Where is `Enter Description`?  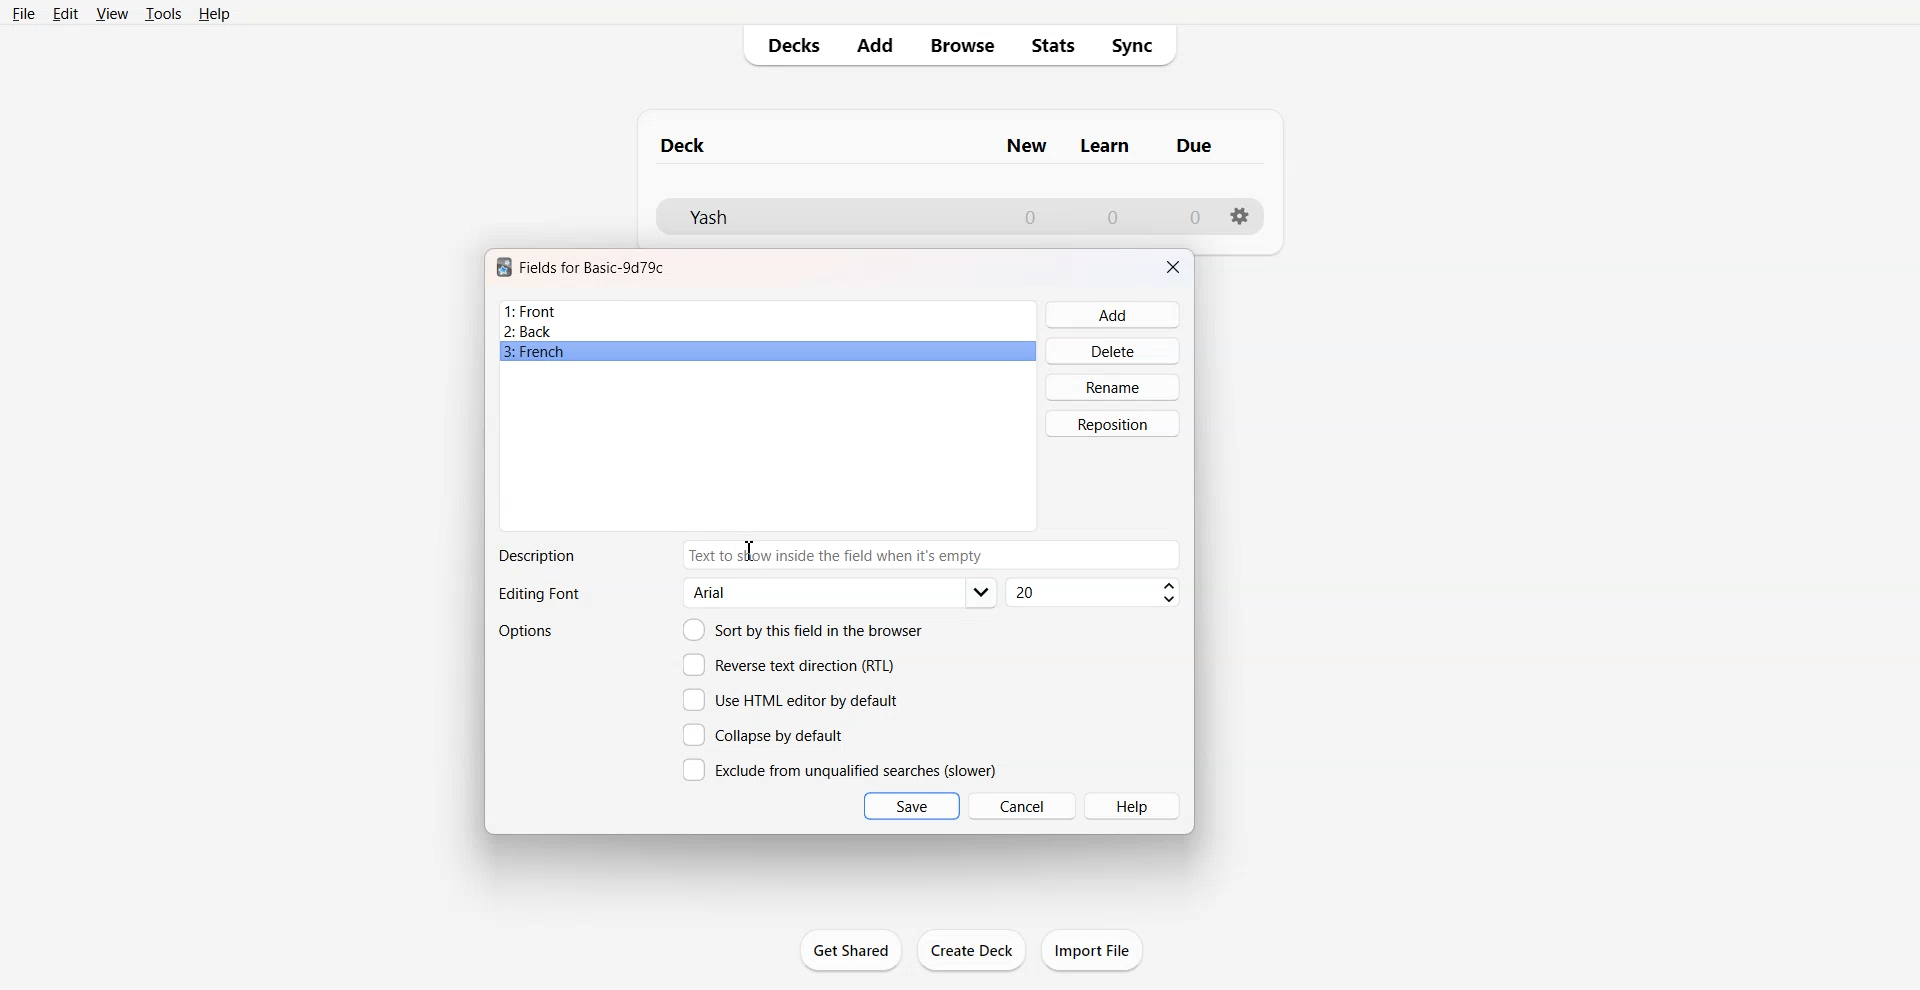 Enter Description is located at coordinates (933, 555).